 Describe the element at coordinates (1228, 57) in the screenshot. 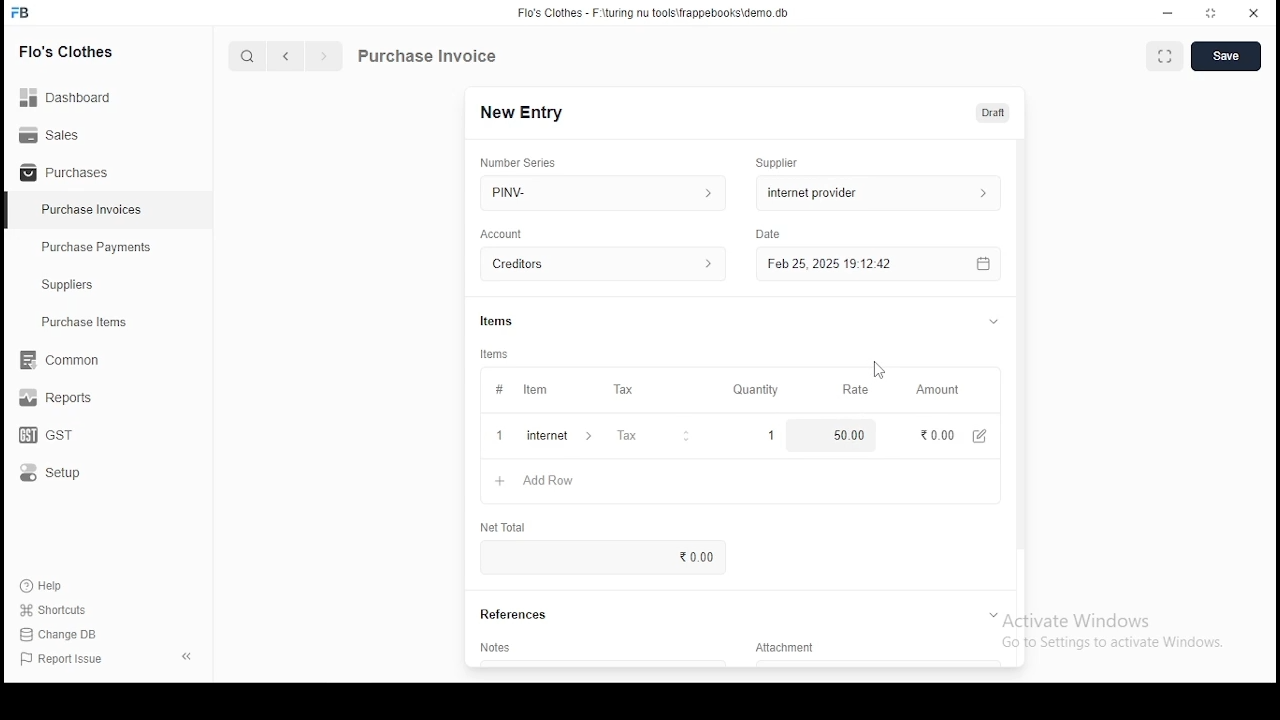

I see `create` at that location.